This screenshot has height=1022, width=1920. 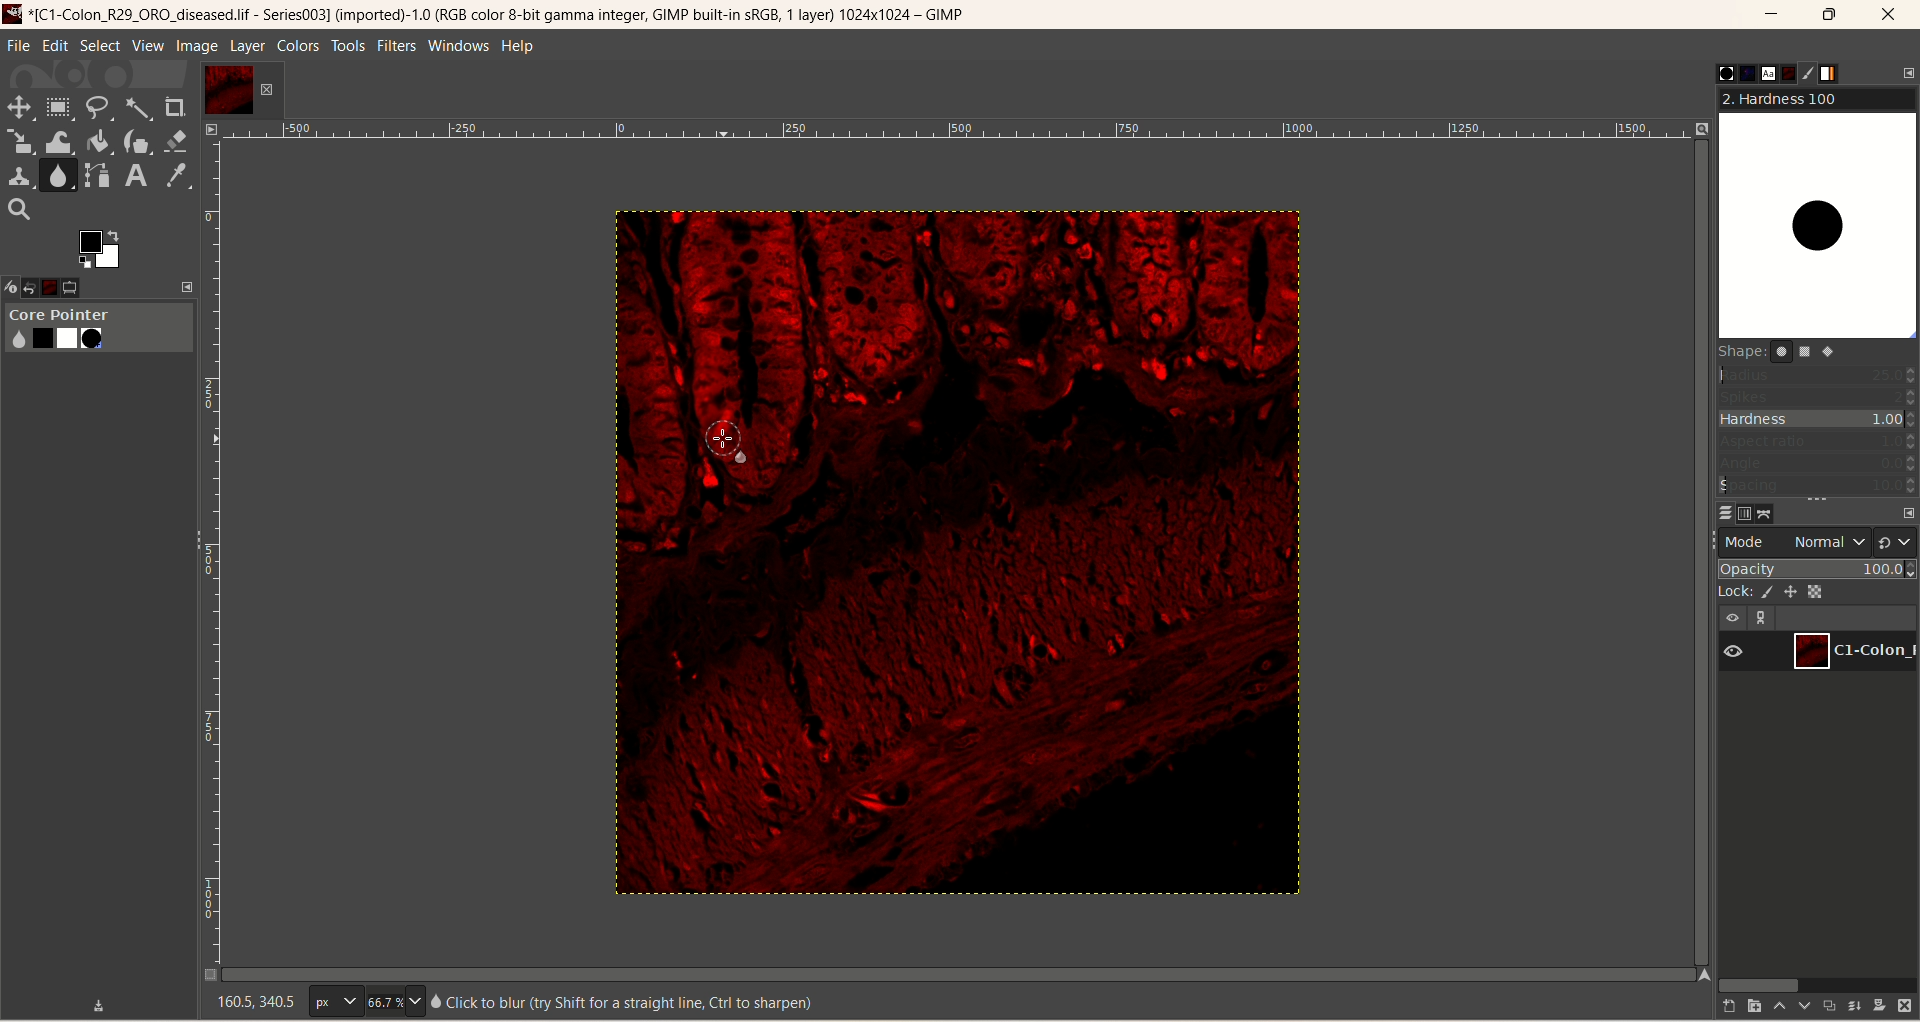 What do you see at coordinates (1733, 590) in the screenshot?
I see `lock` at bounding box center [1733, 590].